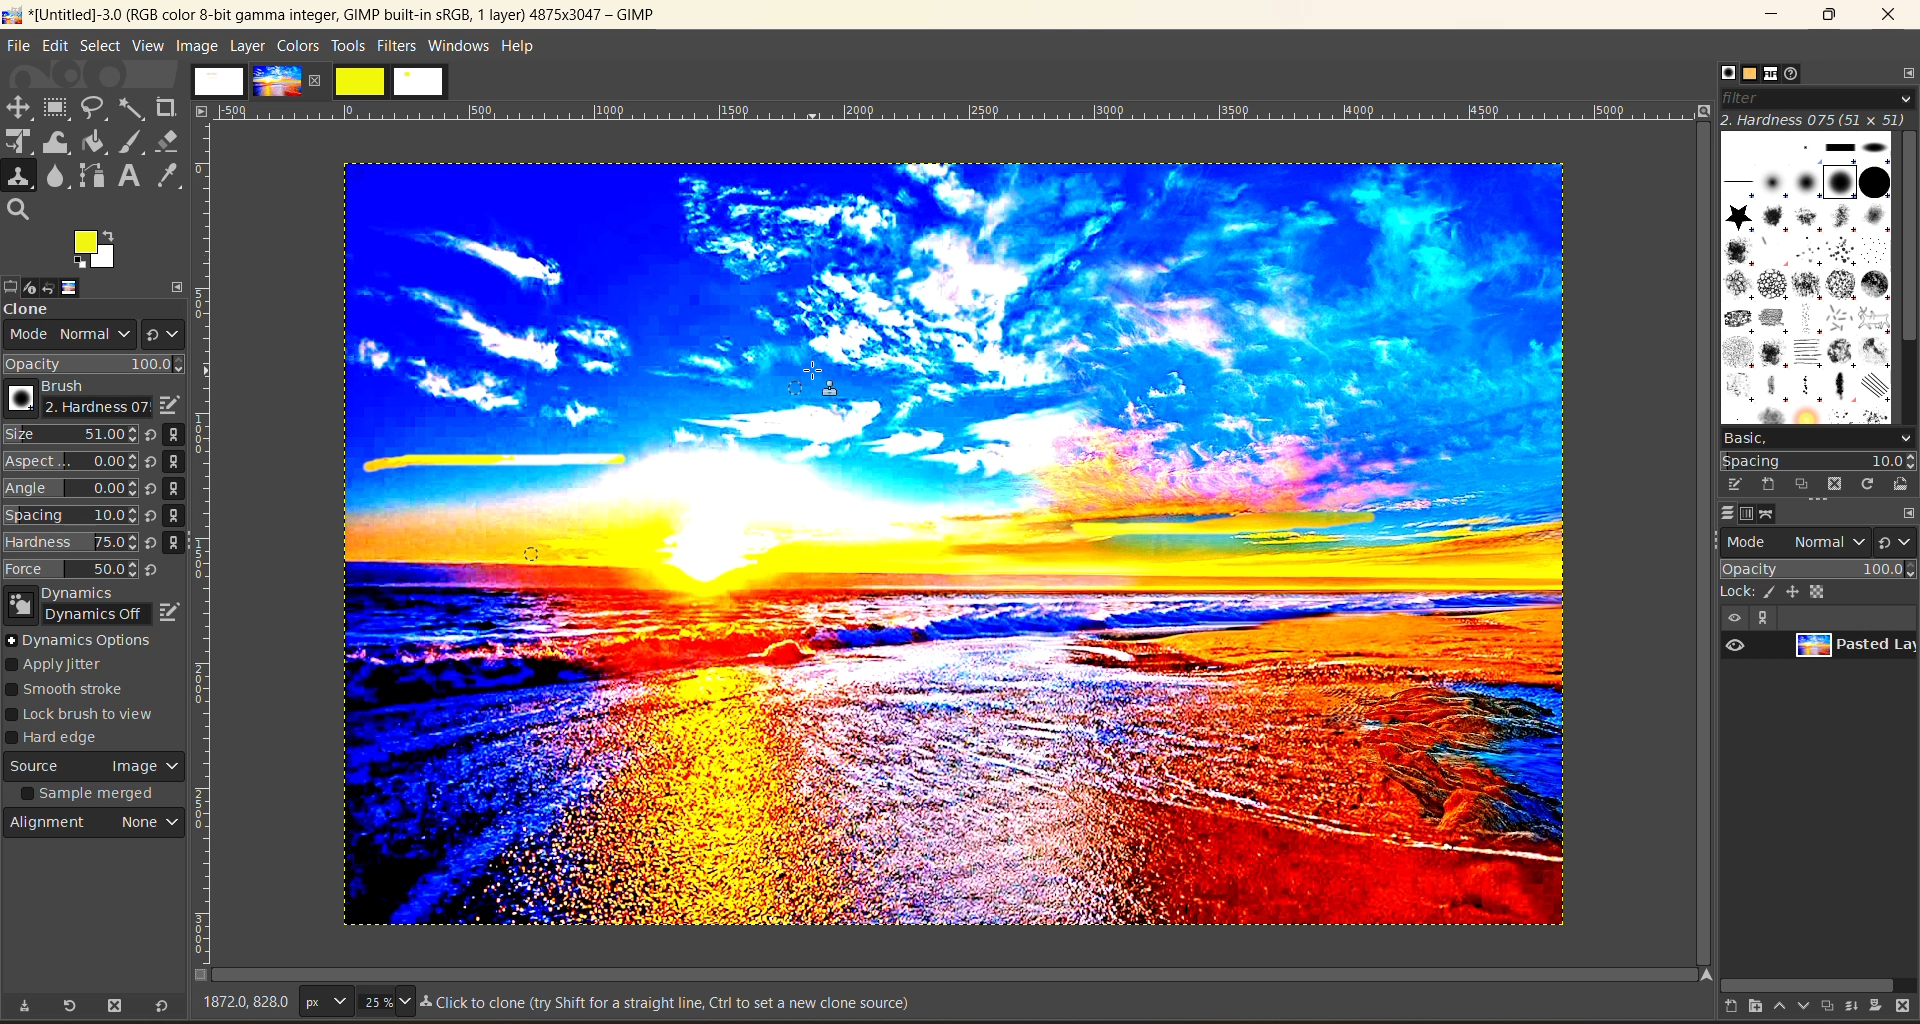 The width and height of the screenshot is (1920, 1024). Describe the element at coordinates (168, 405) in the screenshot. I see `edit ` at that location.